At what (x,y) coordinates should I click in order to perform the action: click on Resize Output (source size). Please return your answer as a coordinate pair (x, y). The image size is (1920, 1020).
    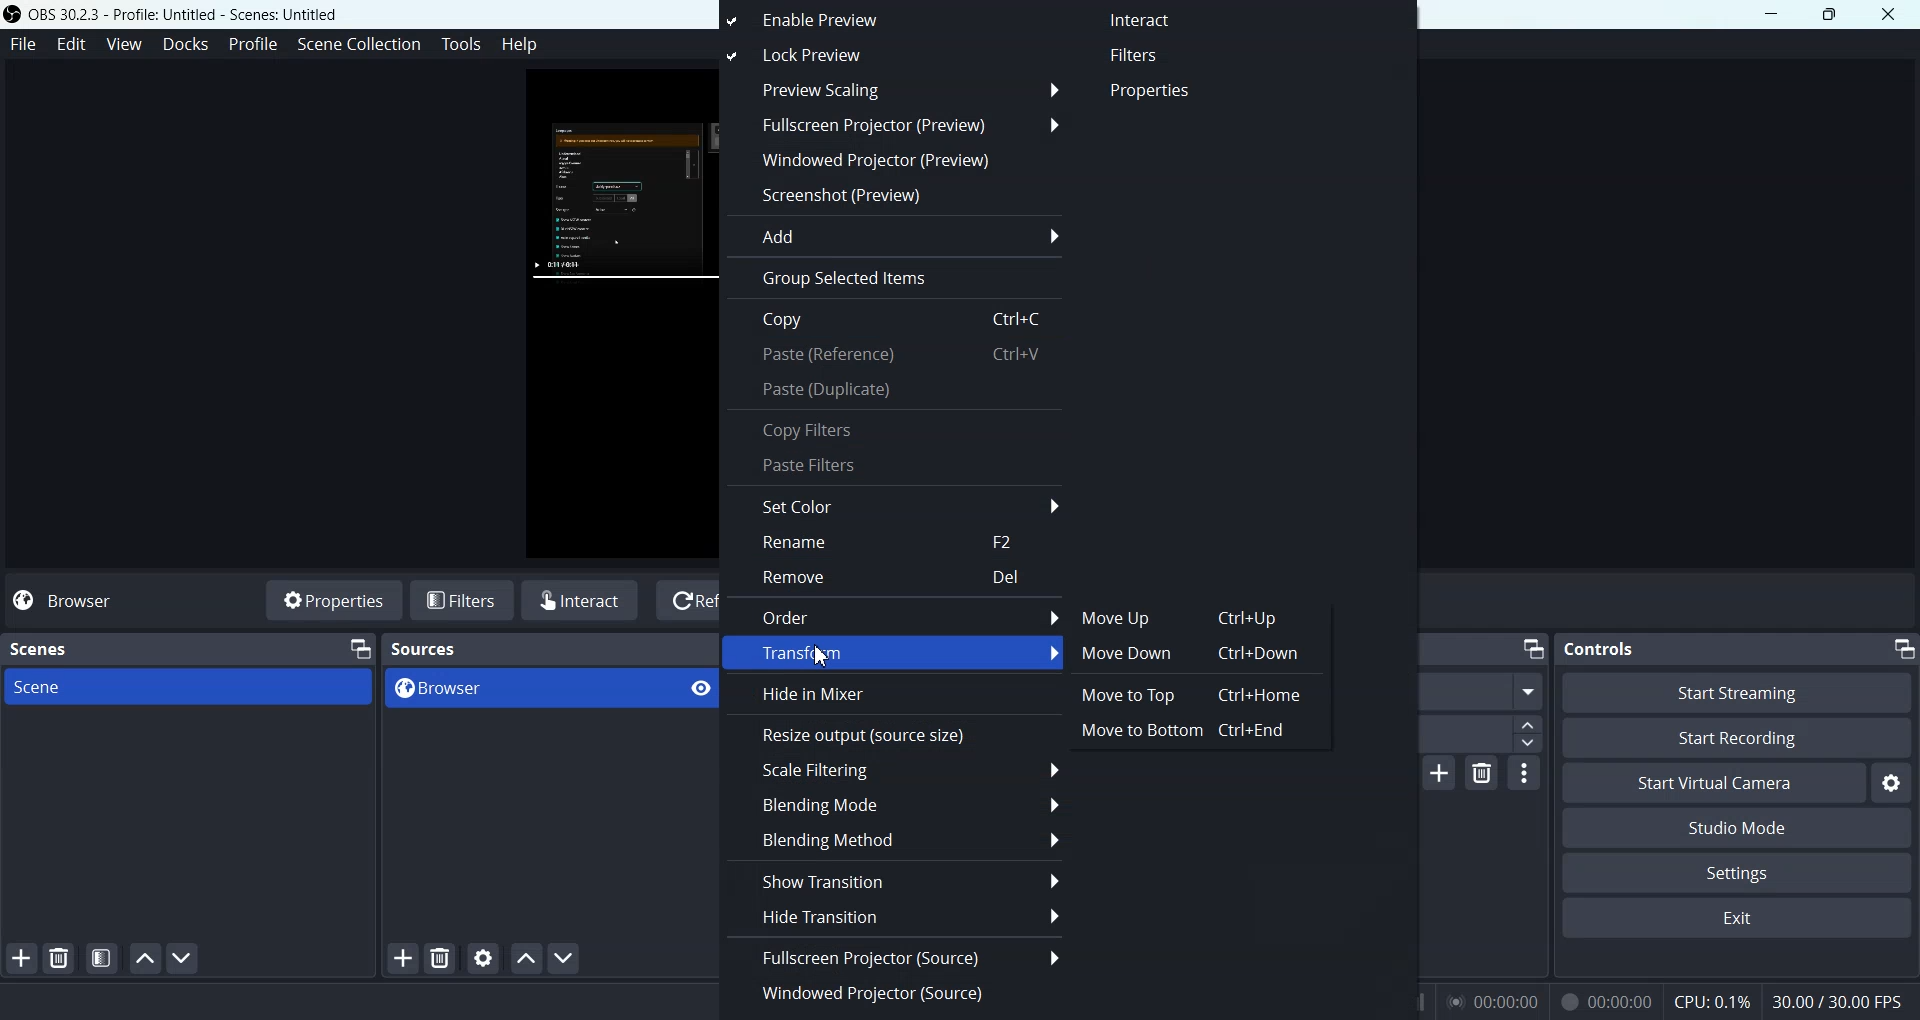
    Looking at the image, I should click on (894, 734).